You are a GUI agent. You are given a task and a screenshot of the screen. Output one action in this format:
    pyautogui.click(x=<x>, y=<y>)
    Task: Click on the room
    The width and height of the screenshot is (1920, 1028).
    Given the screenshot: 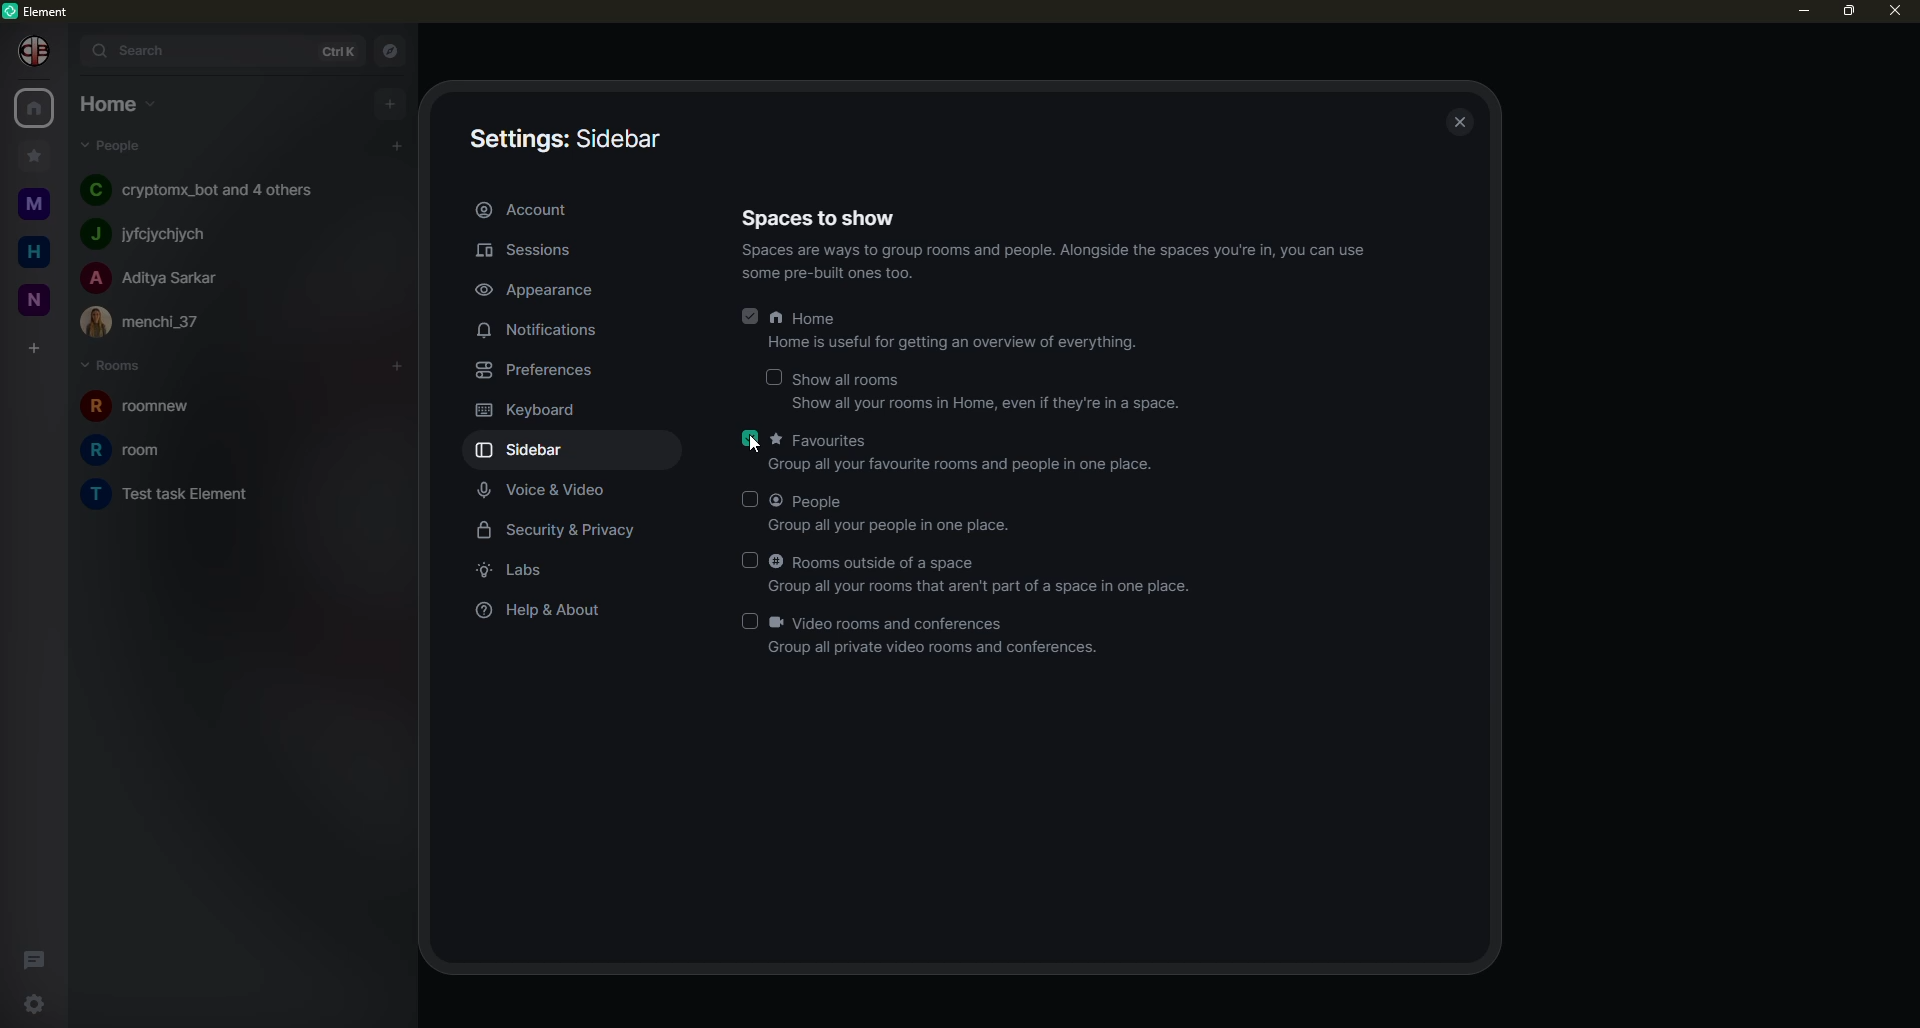 What is the action you would take?
    pyautogui.click(x=195, y=496)
    